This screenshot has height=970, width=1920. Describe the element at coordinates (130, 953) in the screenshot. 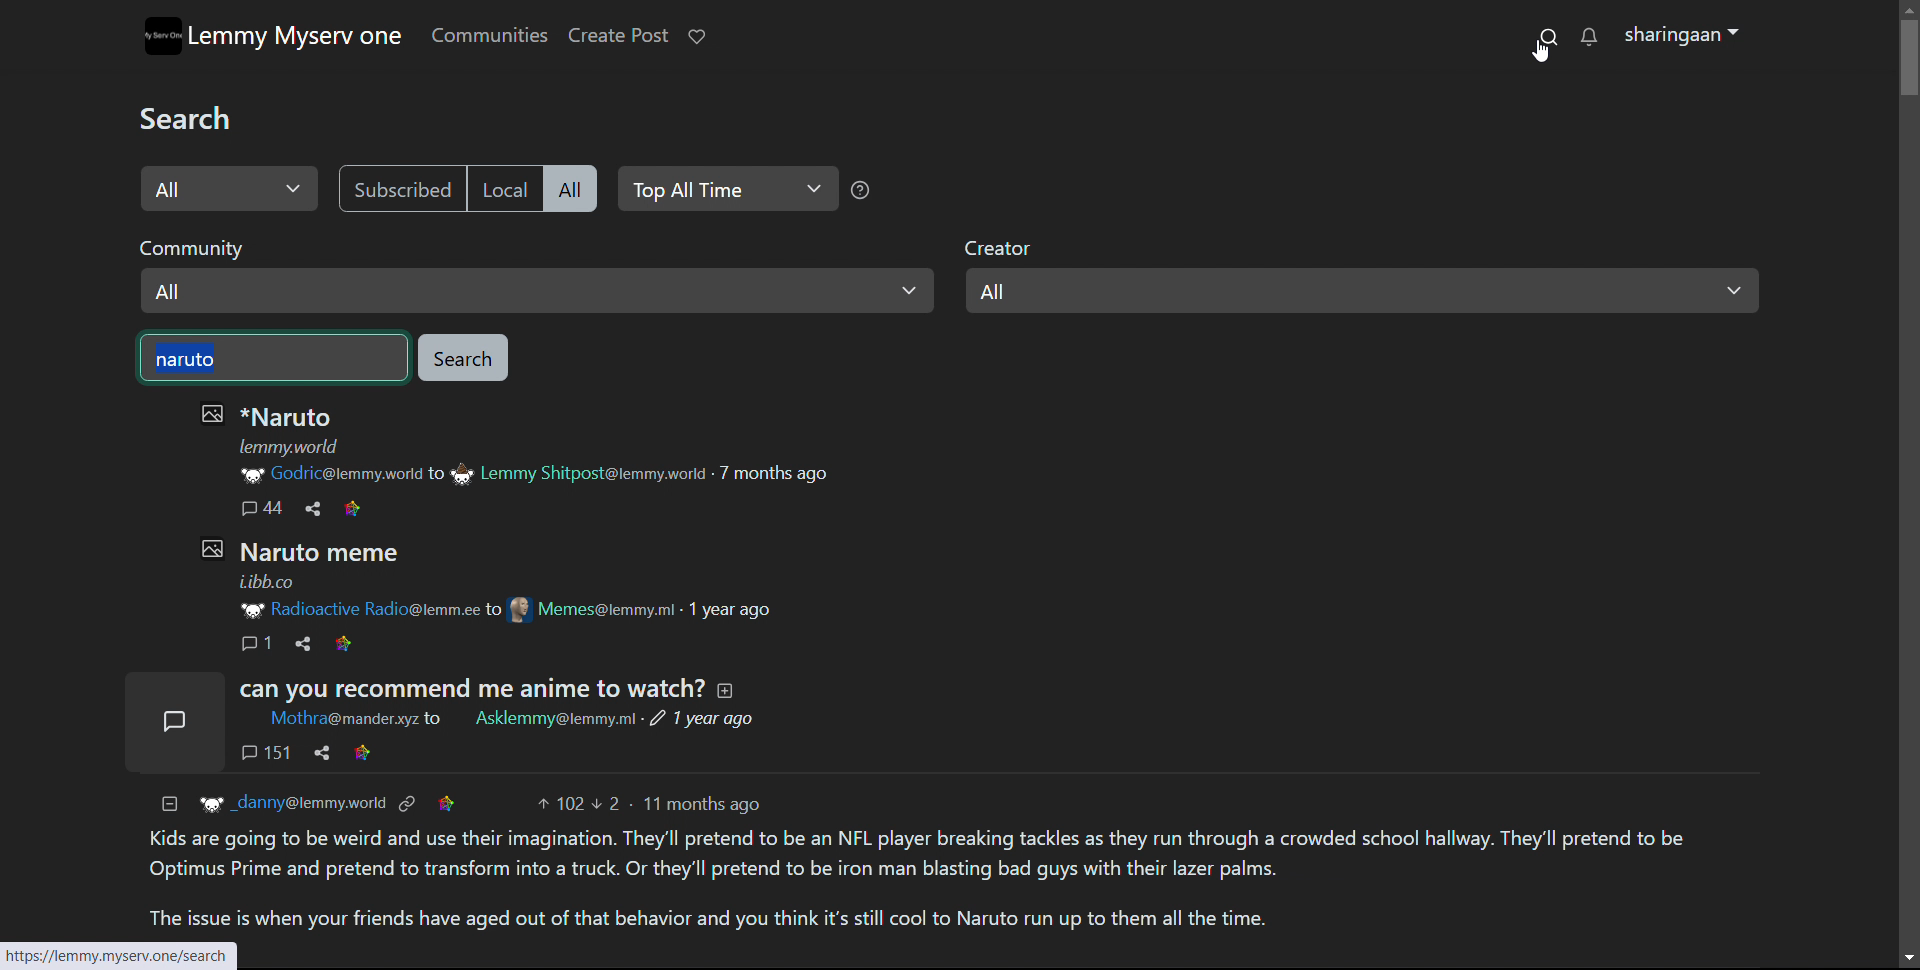

I see `link` at that location.